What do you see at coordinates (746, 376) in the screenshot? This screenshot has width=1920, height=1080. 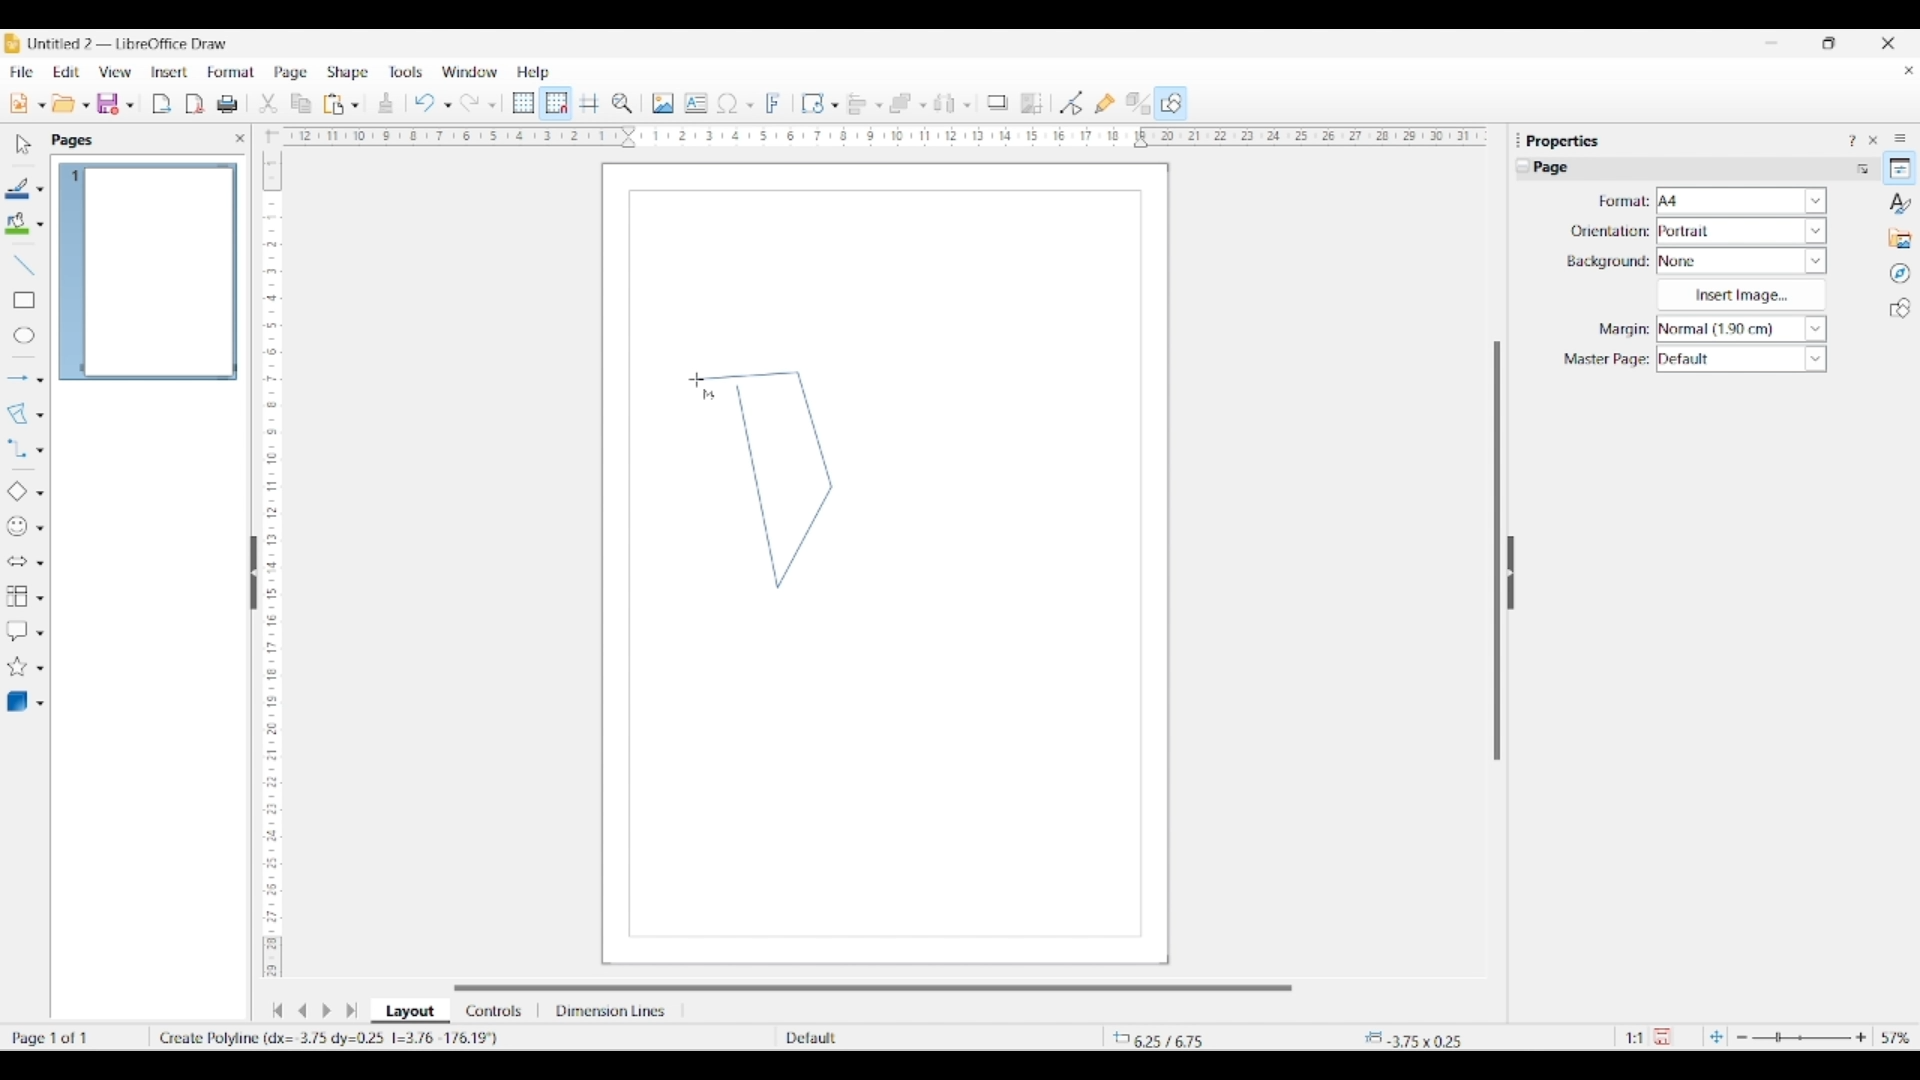 I see `Line 4` at bounding box center [746, 376].